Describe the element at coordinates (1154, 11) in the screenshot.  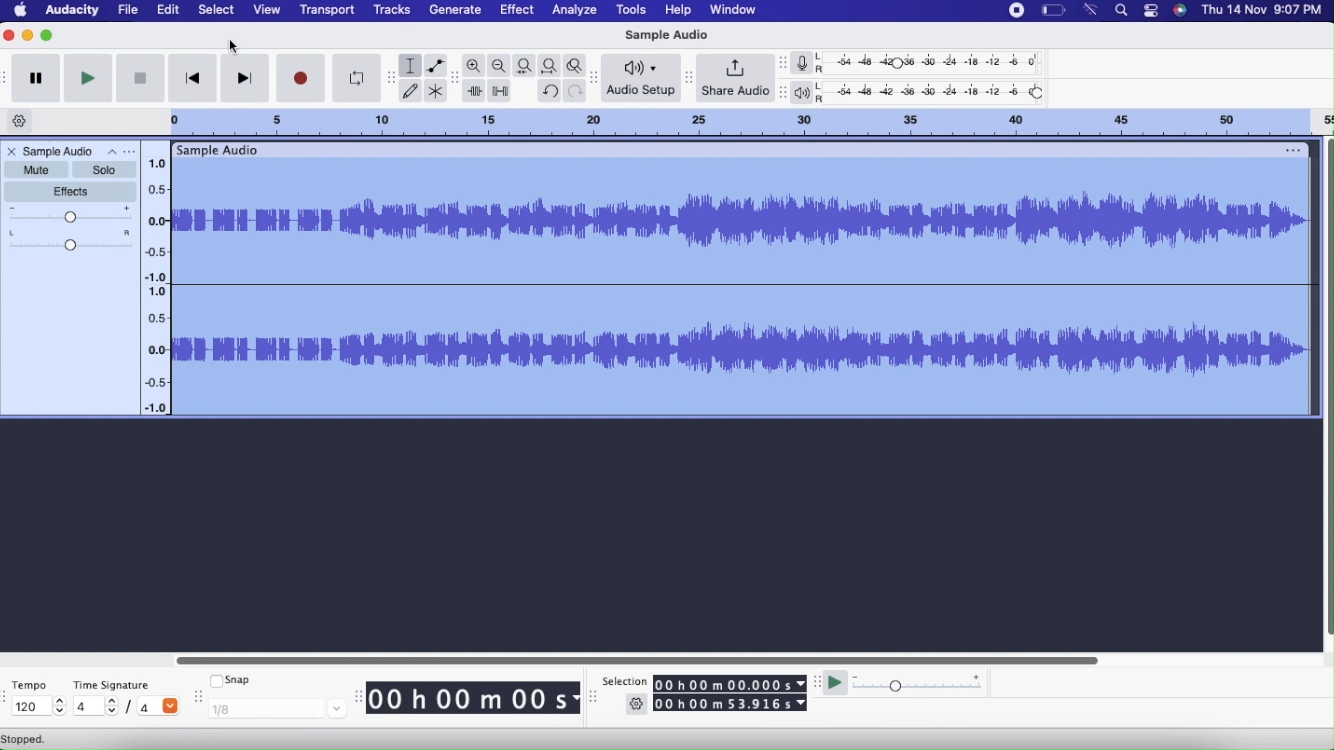
I see `Stack` at that location.